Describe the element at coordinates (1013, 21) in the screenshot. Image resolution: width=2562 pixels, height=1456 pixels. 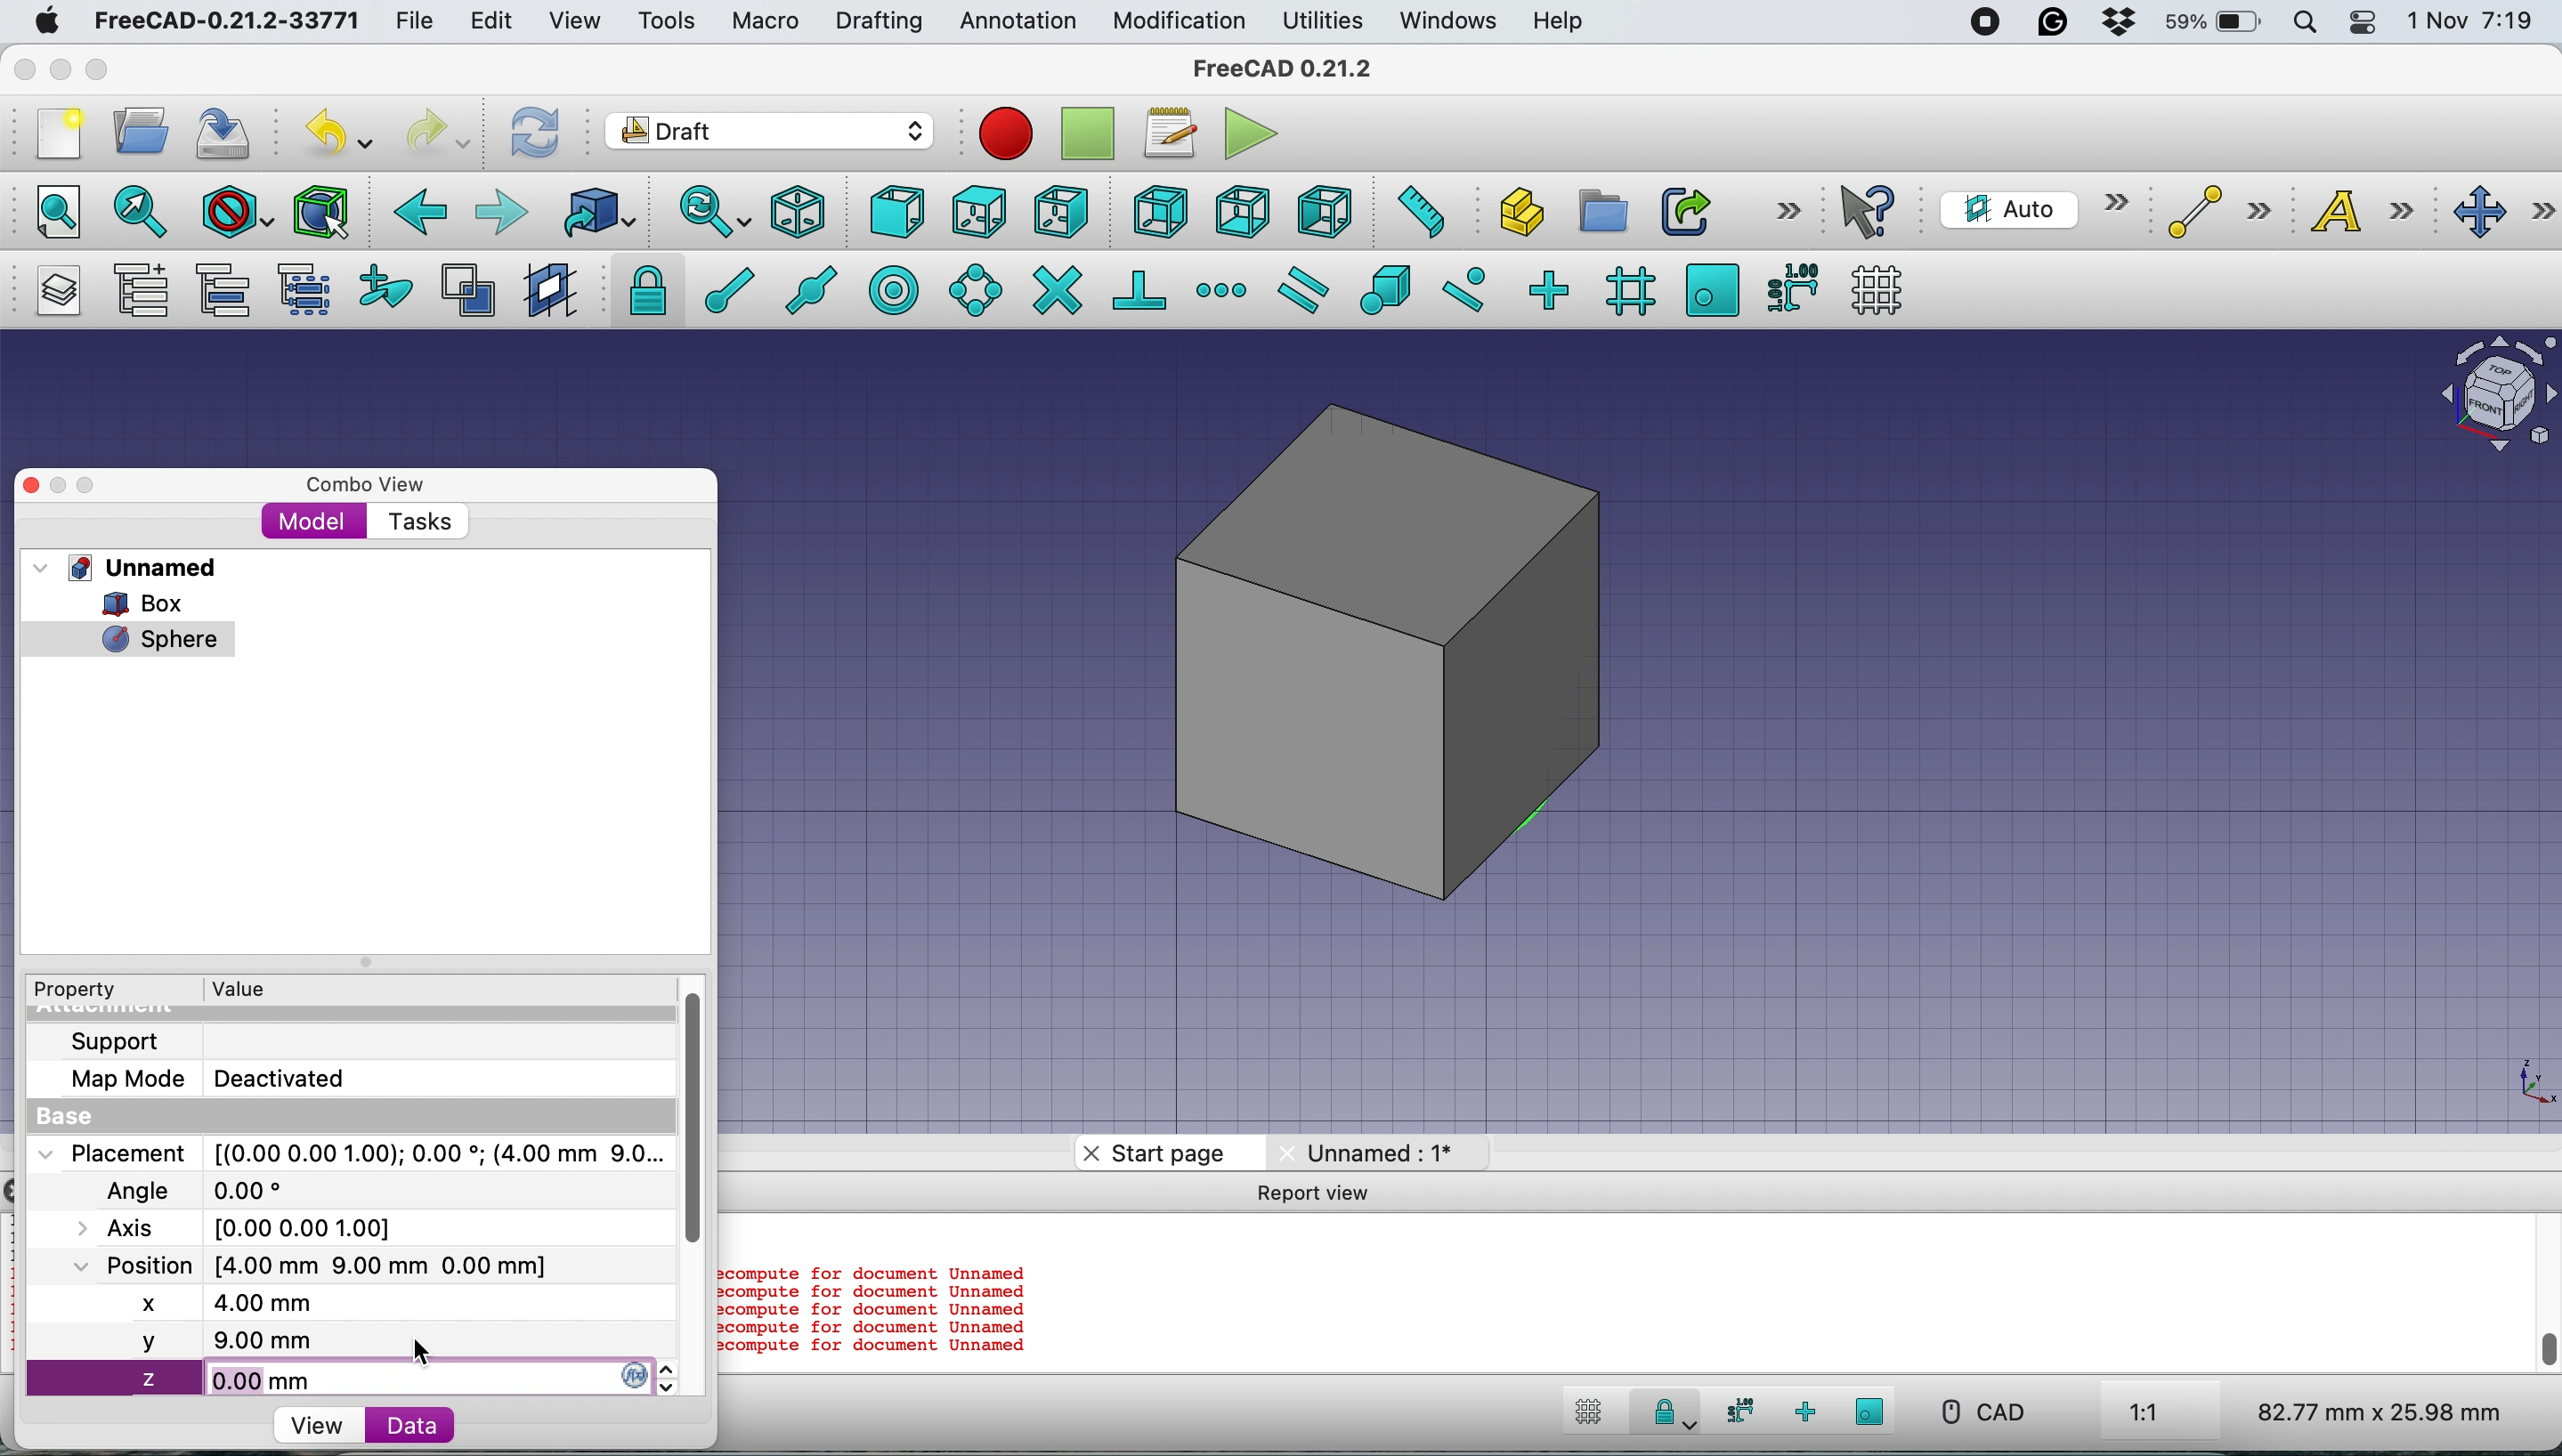
I see `annotation` at that location.